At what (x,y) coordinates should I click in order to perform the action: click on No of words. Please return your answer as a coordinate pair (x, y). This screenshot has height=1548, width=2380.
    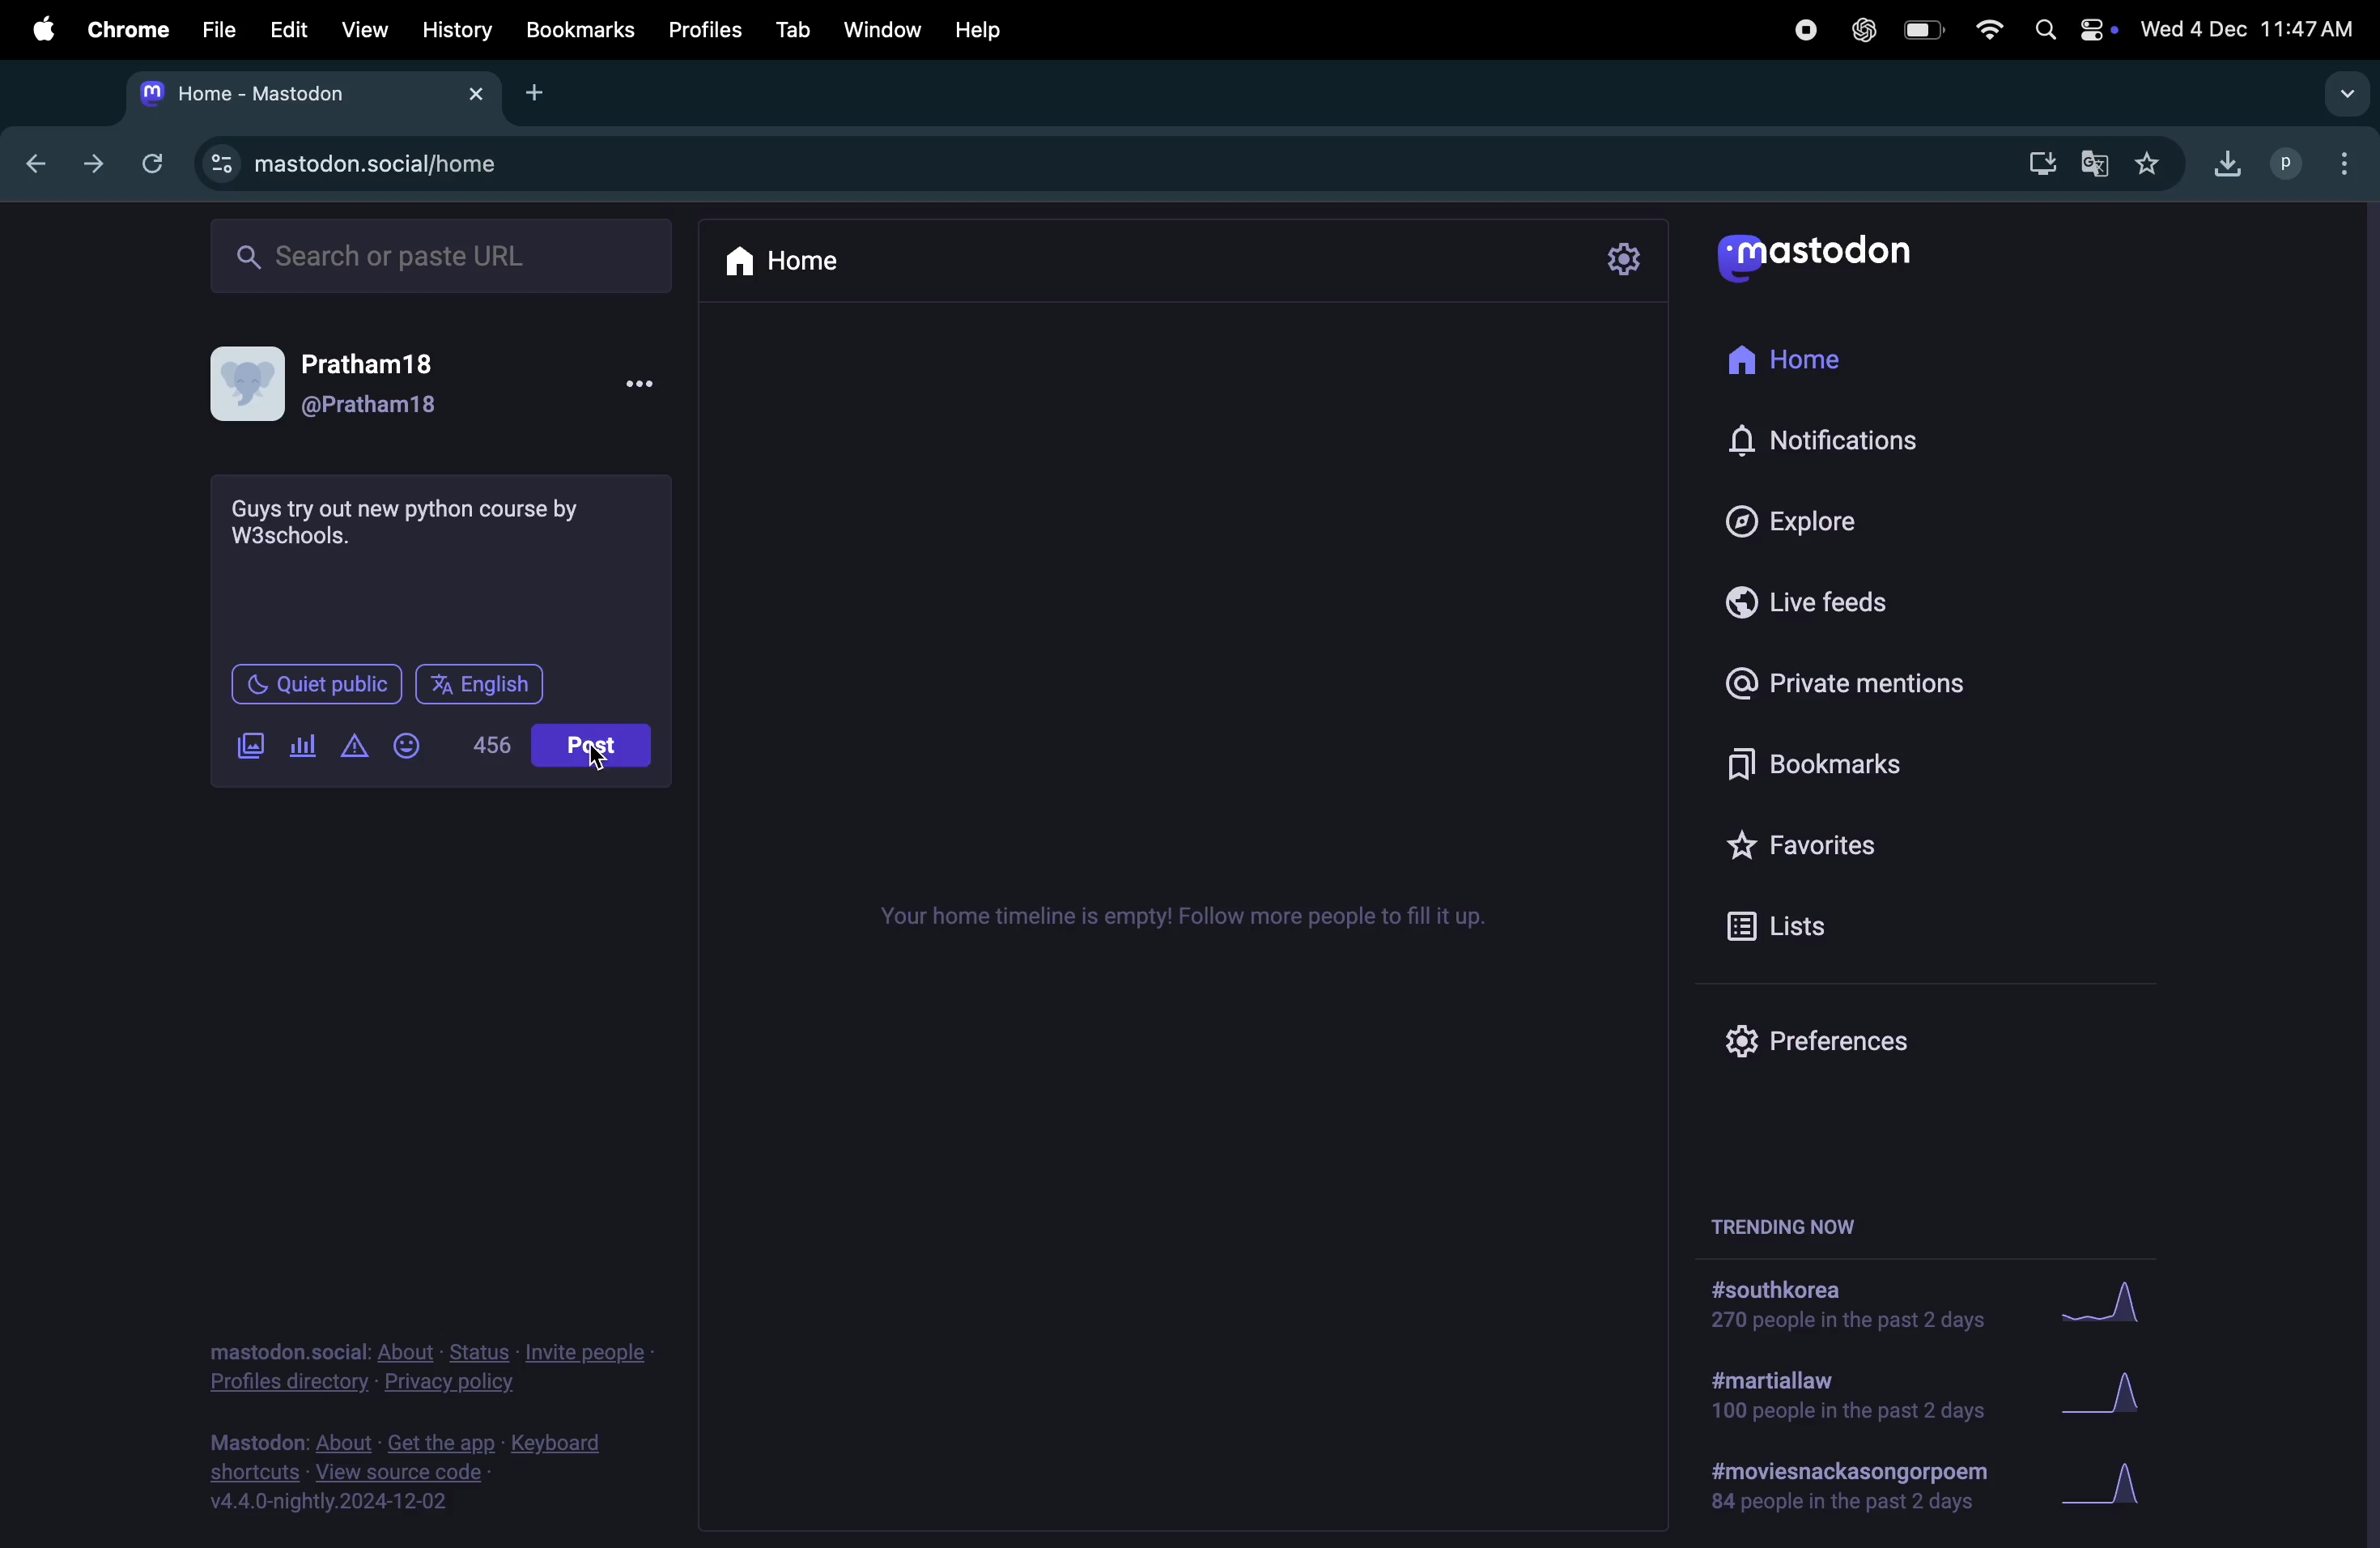
    Looking at the image, I should click on (490, 744).